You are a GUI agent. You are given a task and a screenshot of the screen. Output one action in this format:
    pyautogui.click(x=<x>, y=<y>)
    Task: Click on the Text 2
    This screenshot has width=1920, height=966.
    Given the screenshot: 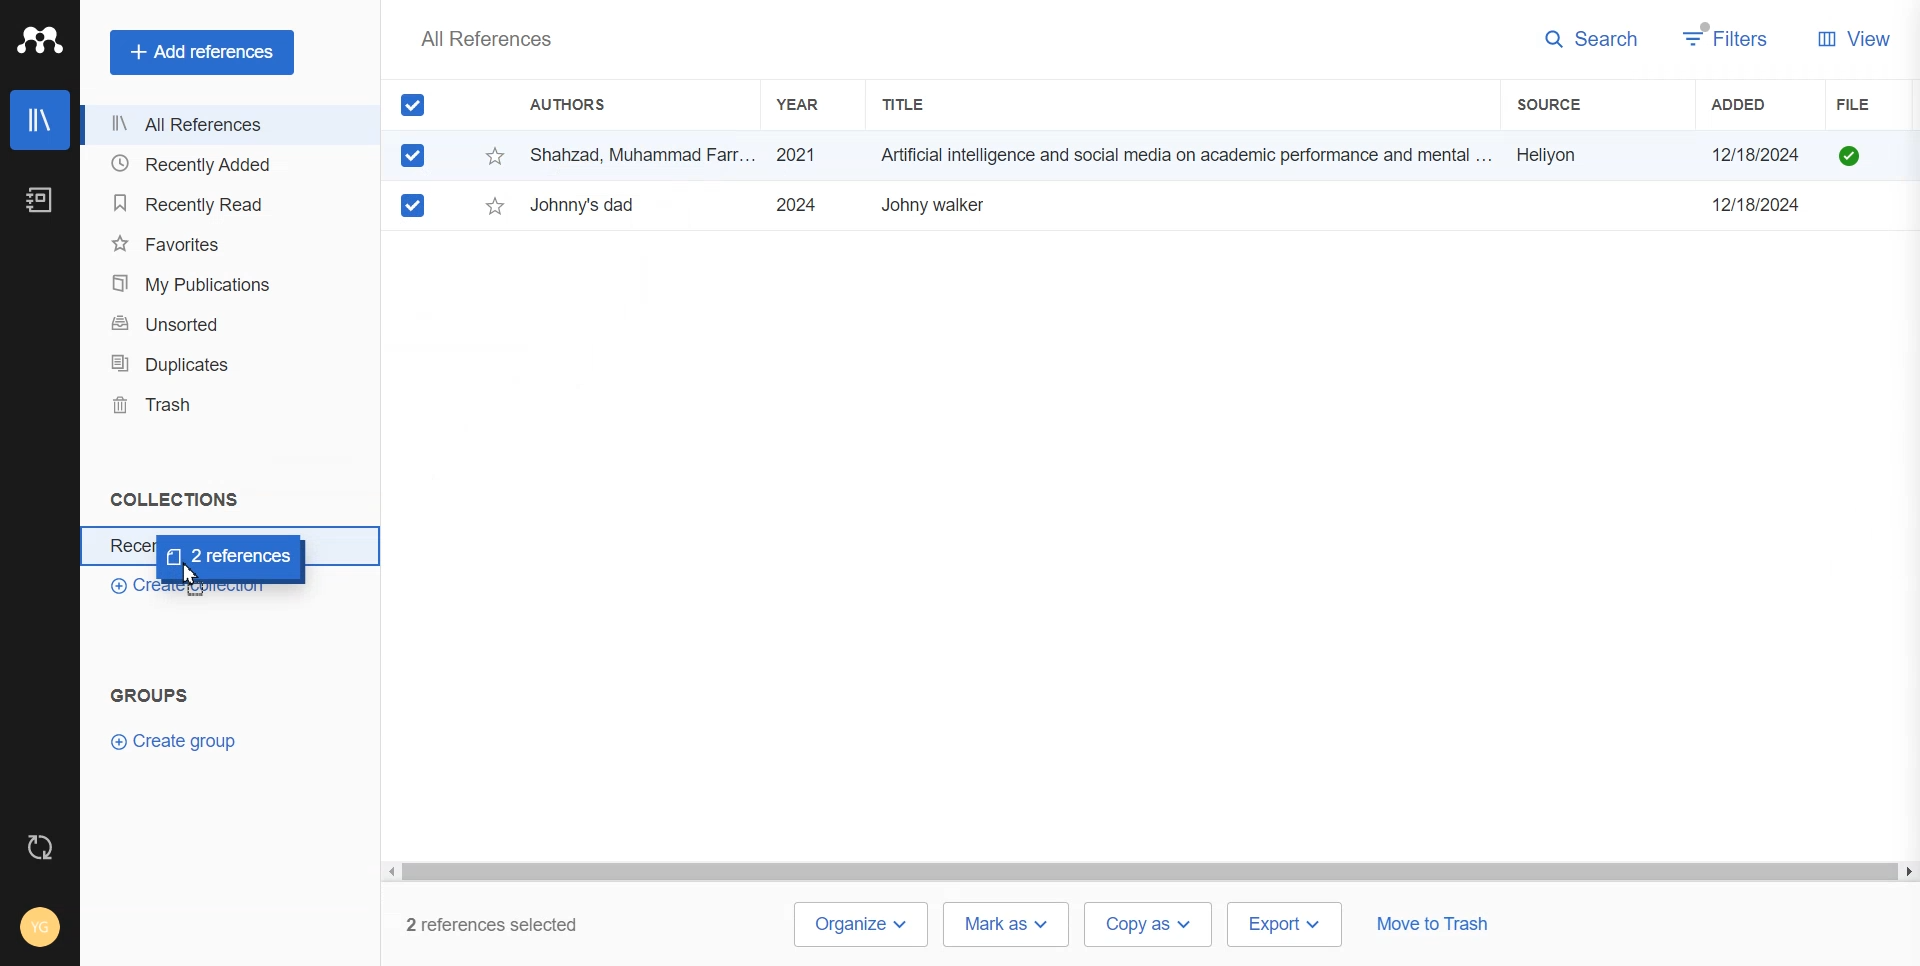 What is the action you would take?
    pyautogui.click(x=150, y=695)
    